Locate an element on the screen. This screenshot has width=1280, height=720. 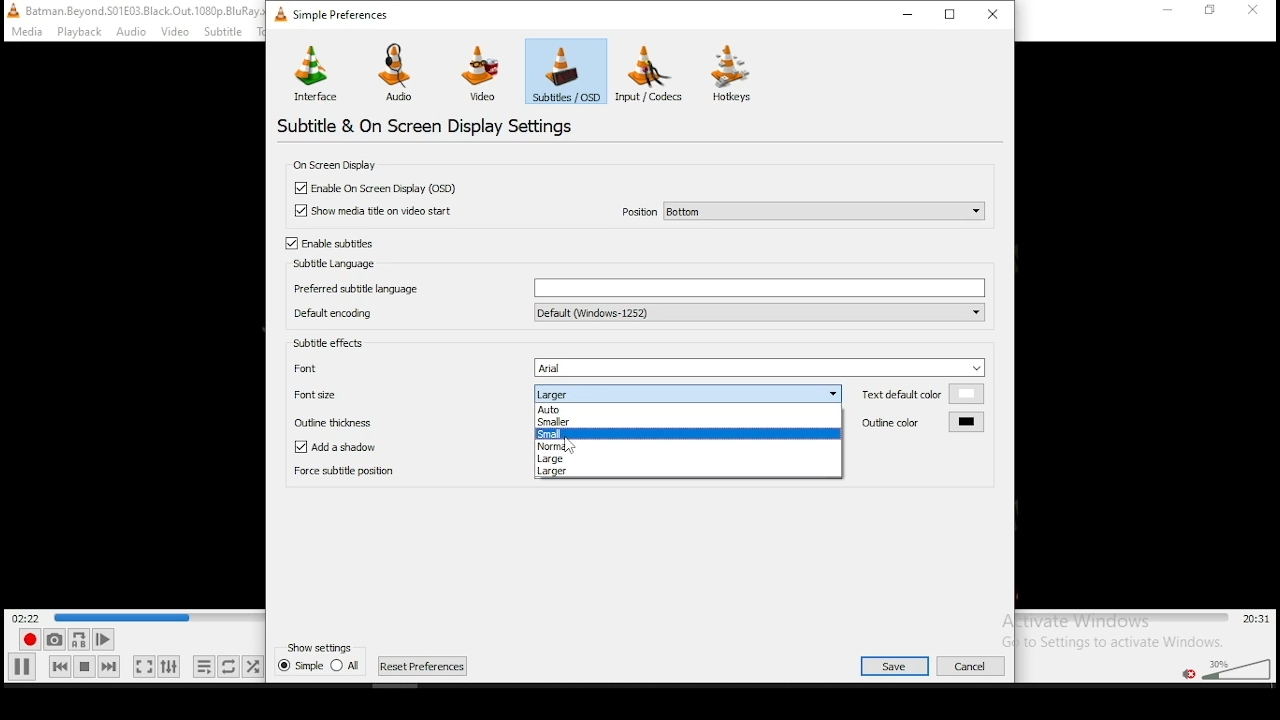
maximize is located at coordinates (952, 13).